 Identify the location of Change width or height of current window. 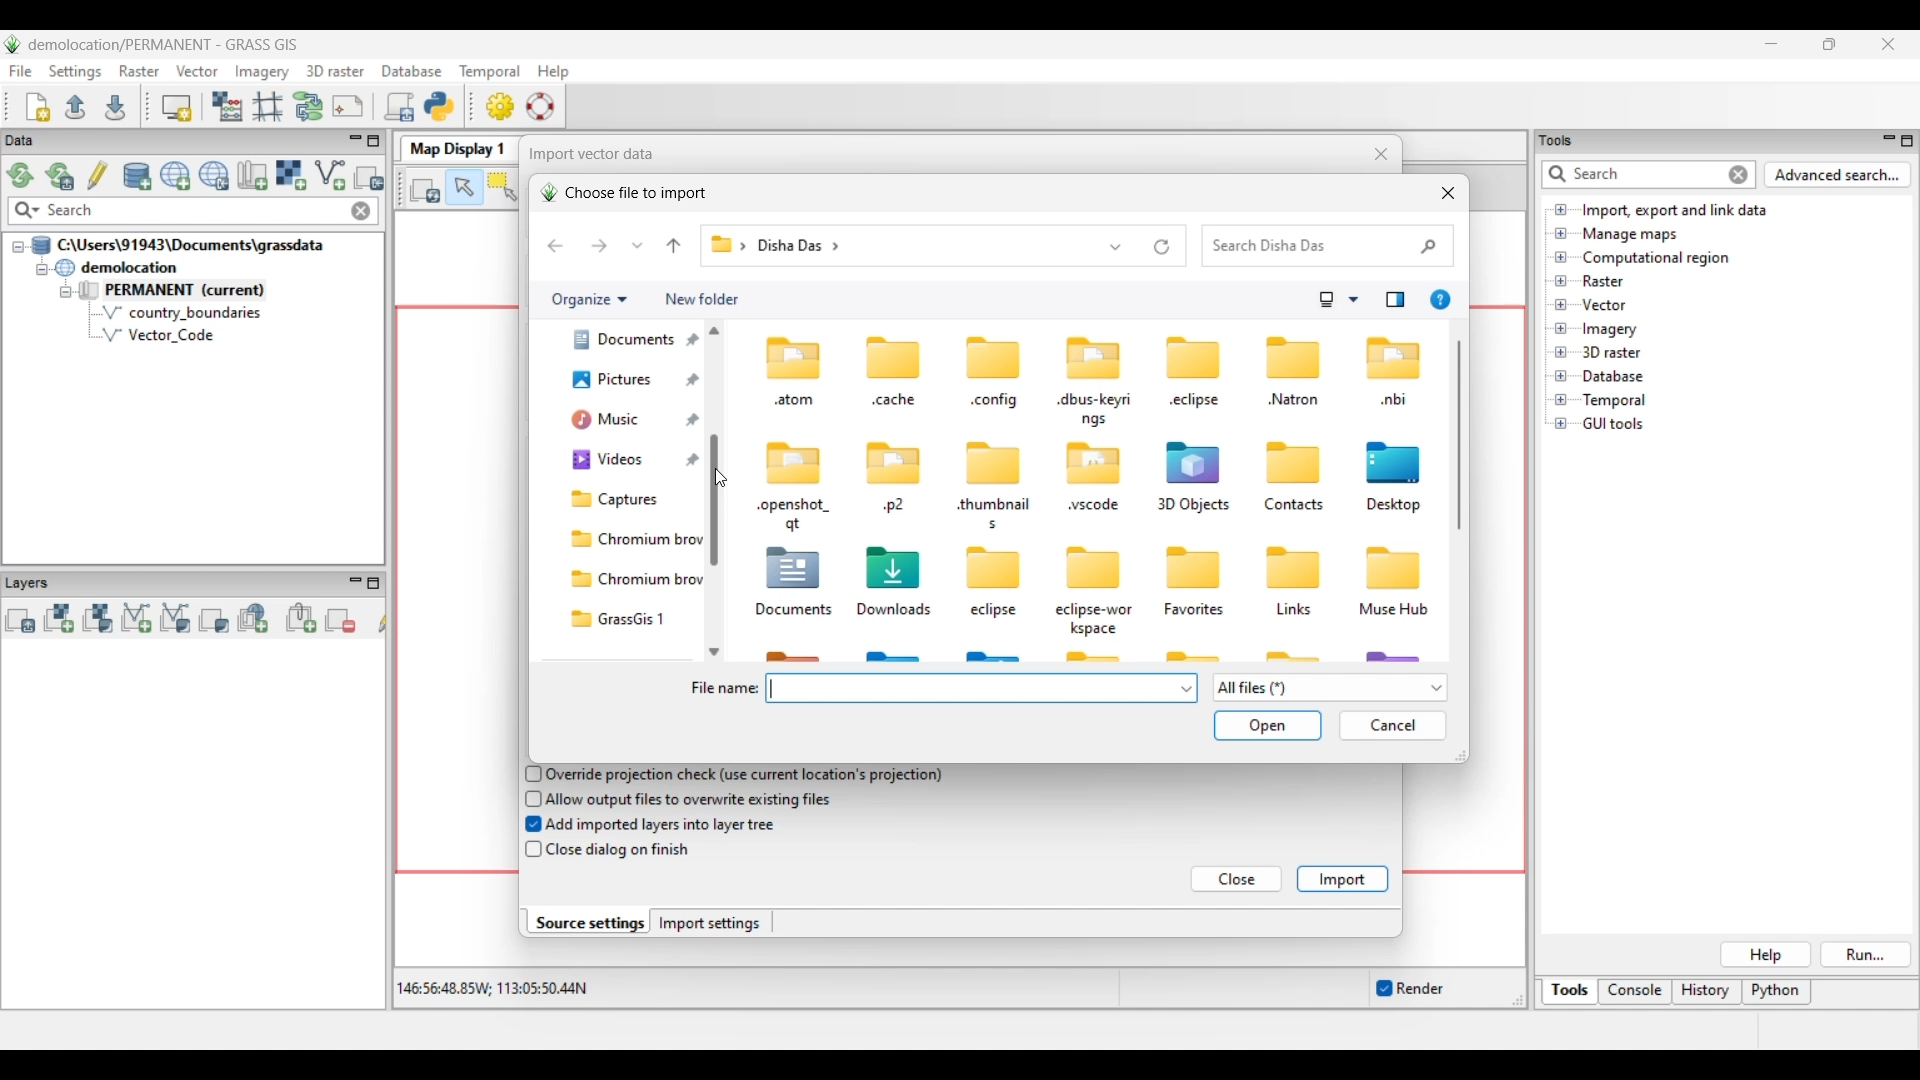
(1459, 756).